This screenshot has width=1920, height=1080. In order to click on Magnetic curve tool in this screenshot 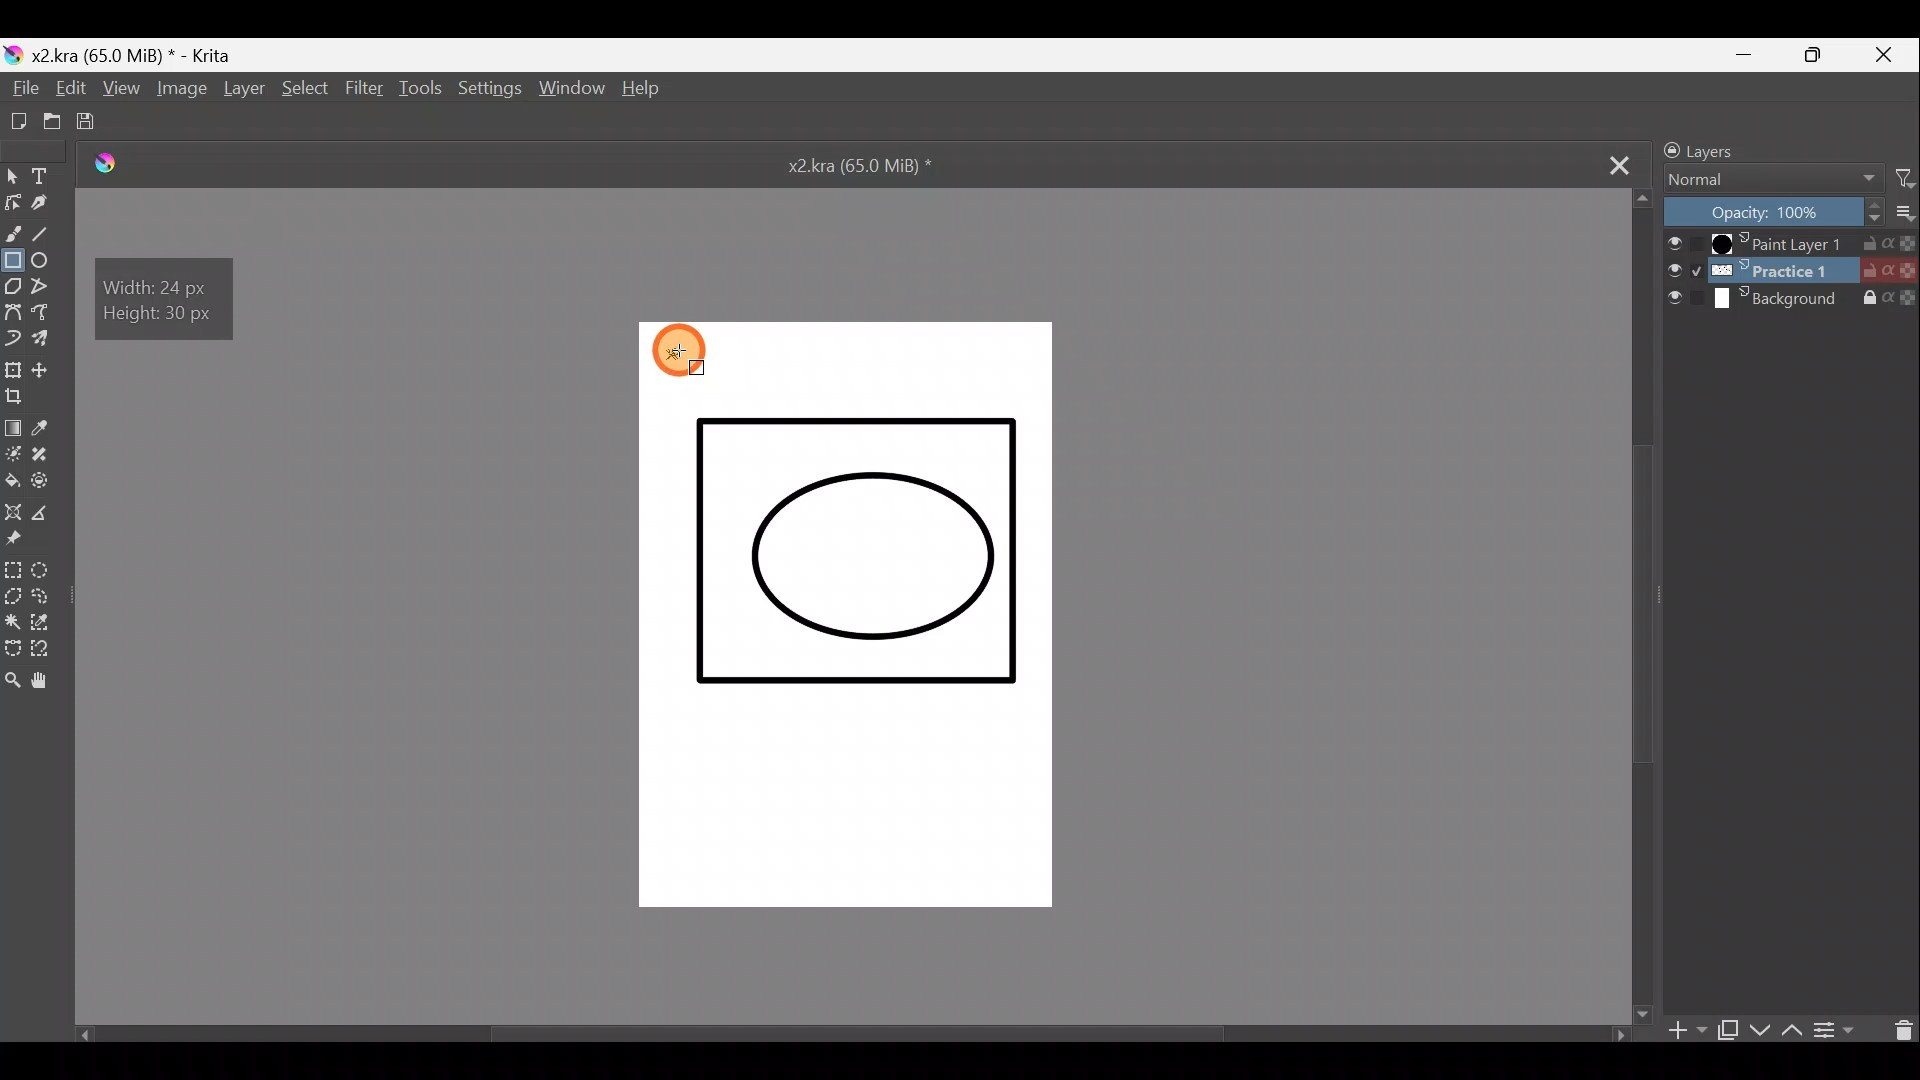, I will do `click(52, 314)`.